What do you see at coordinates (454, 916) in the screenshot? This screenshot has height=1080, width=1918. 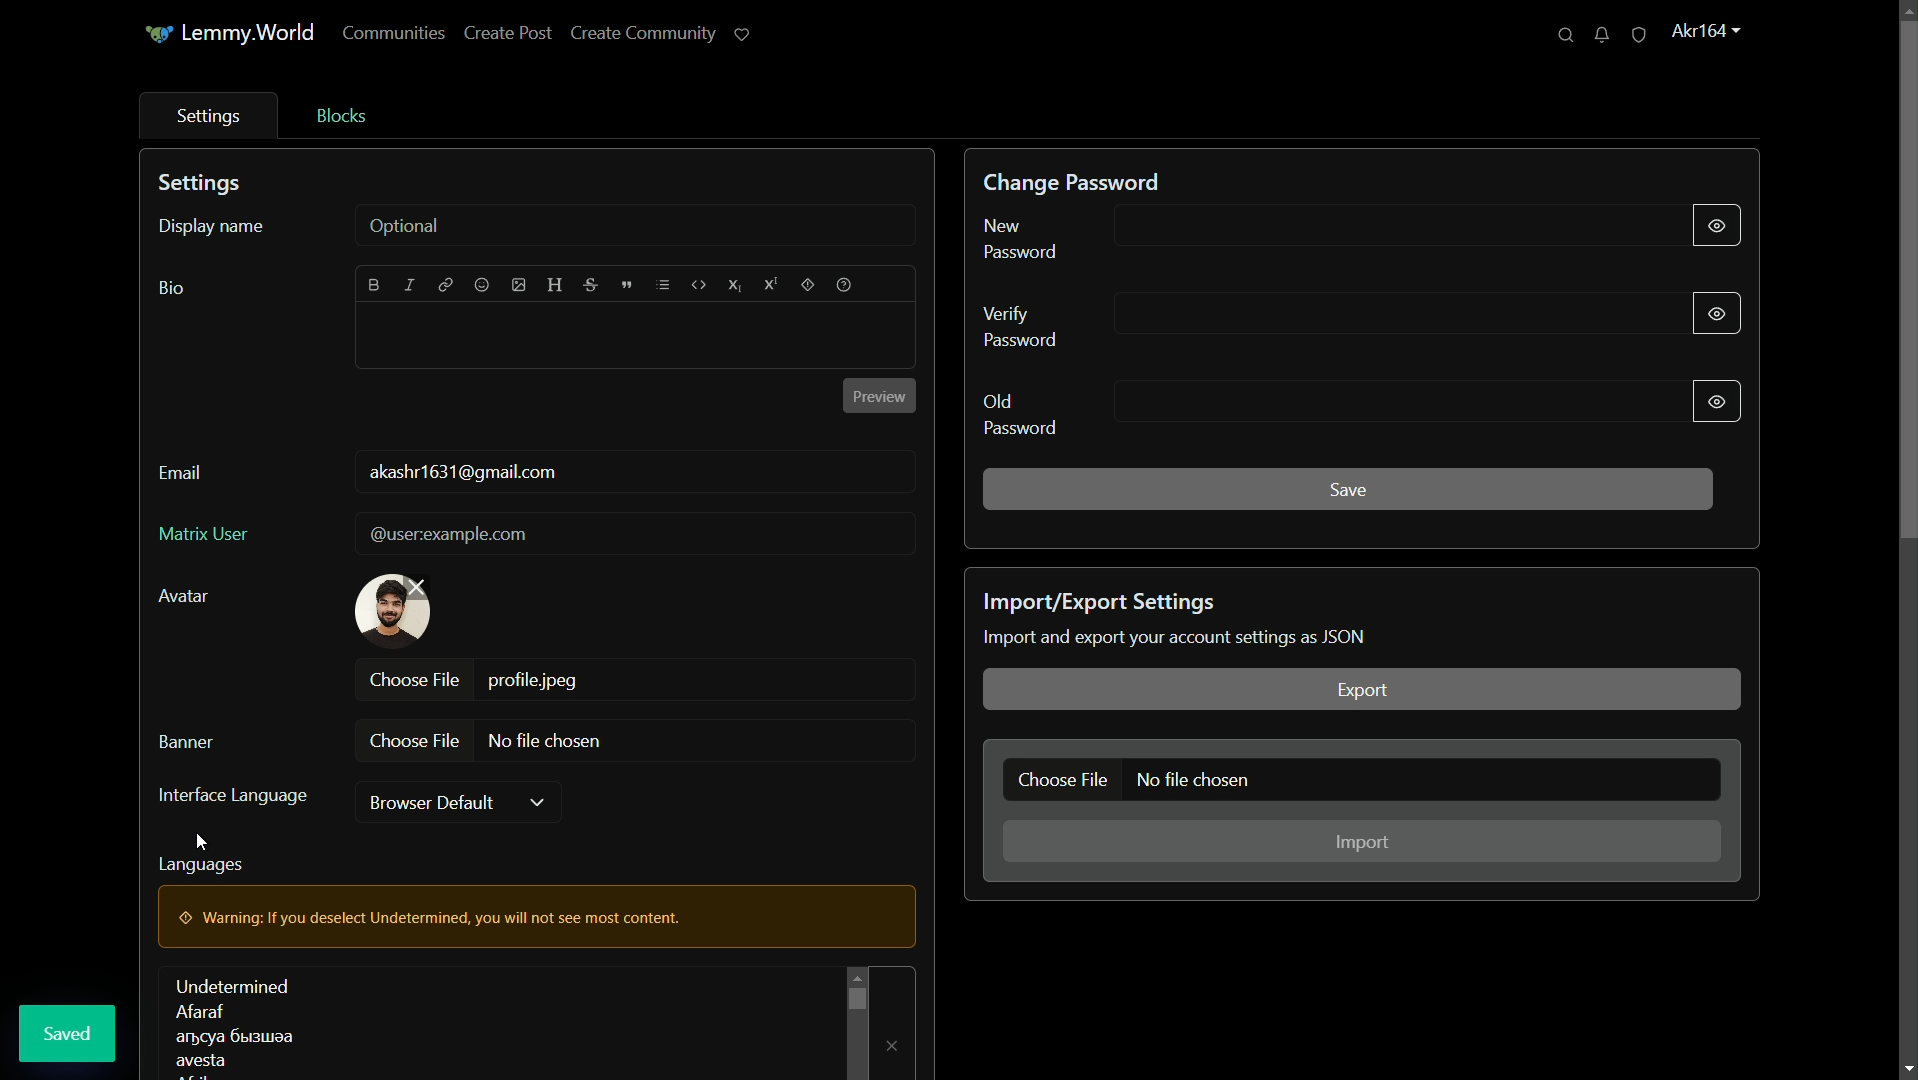 I see `warning pop up` at bounding box center [454, 916].